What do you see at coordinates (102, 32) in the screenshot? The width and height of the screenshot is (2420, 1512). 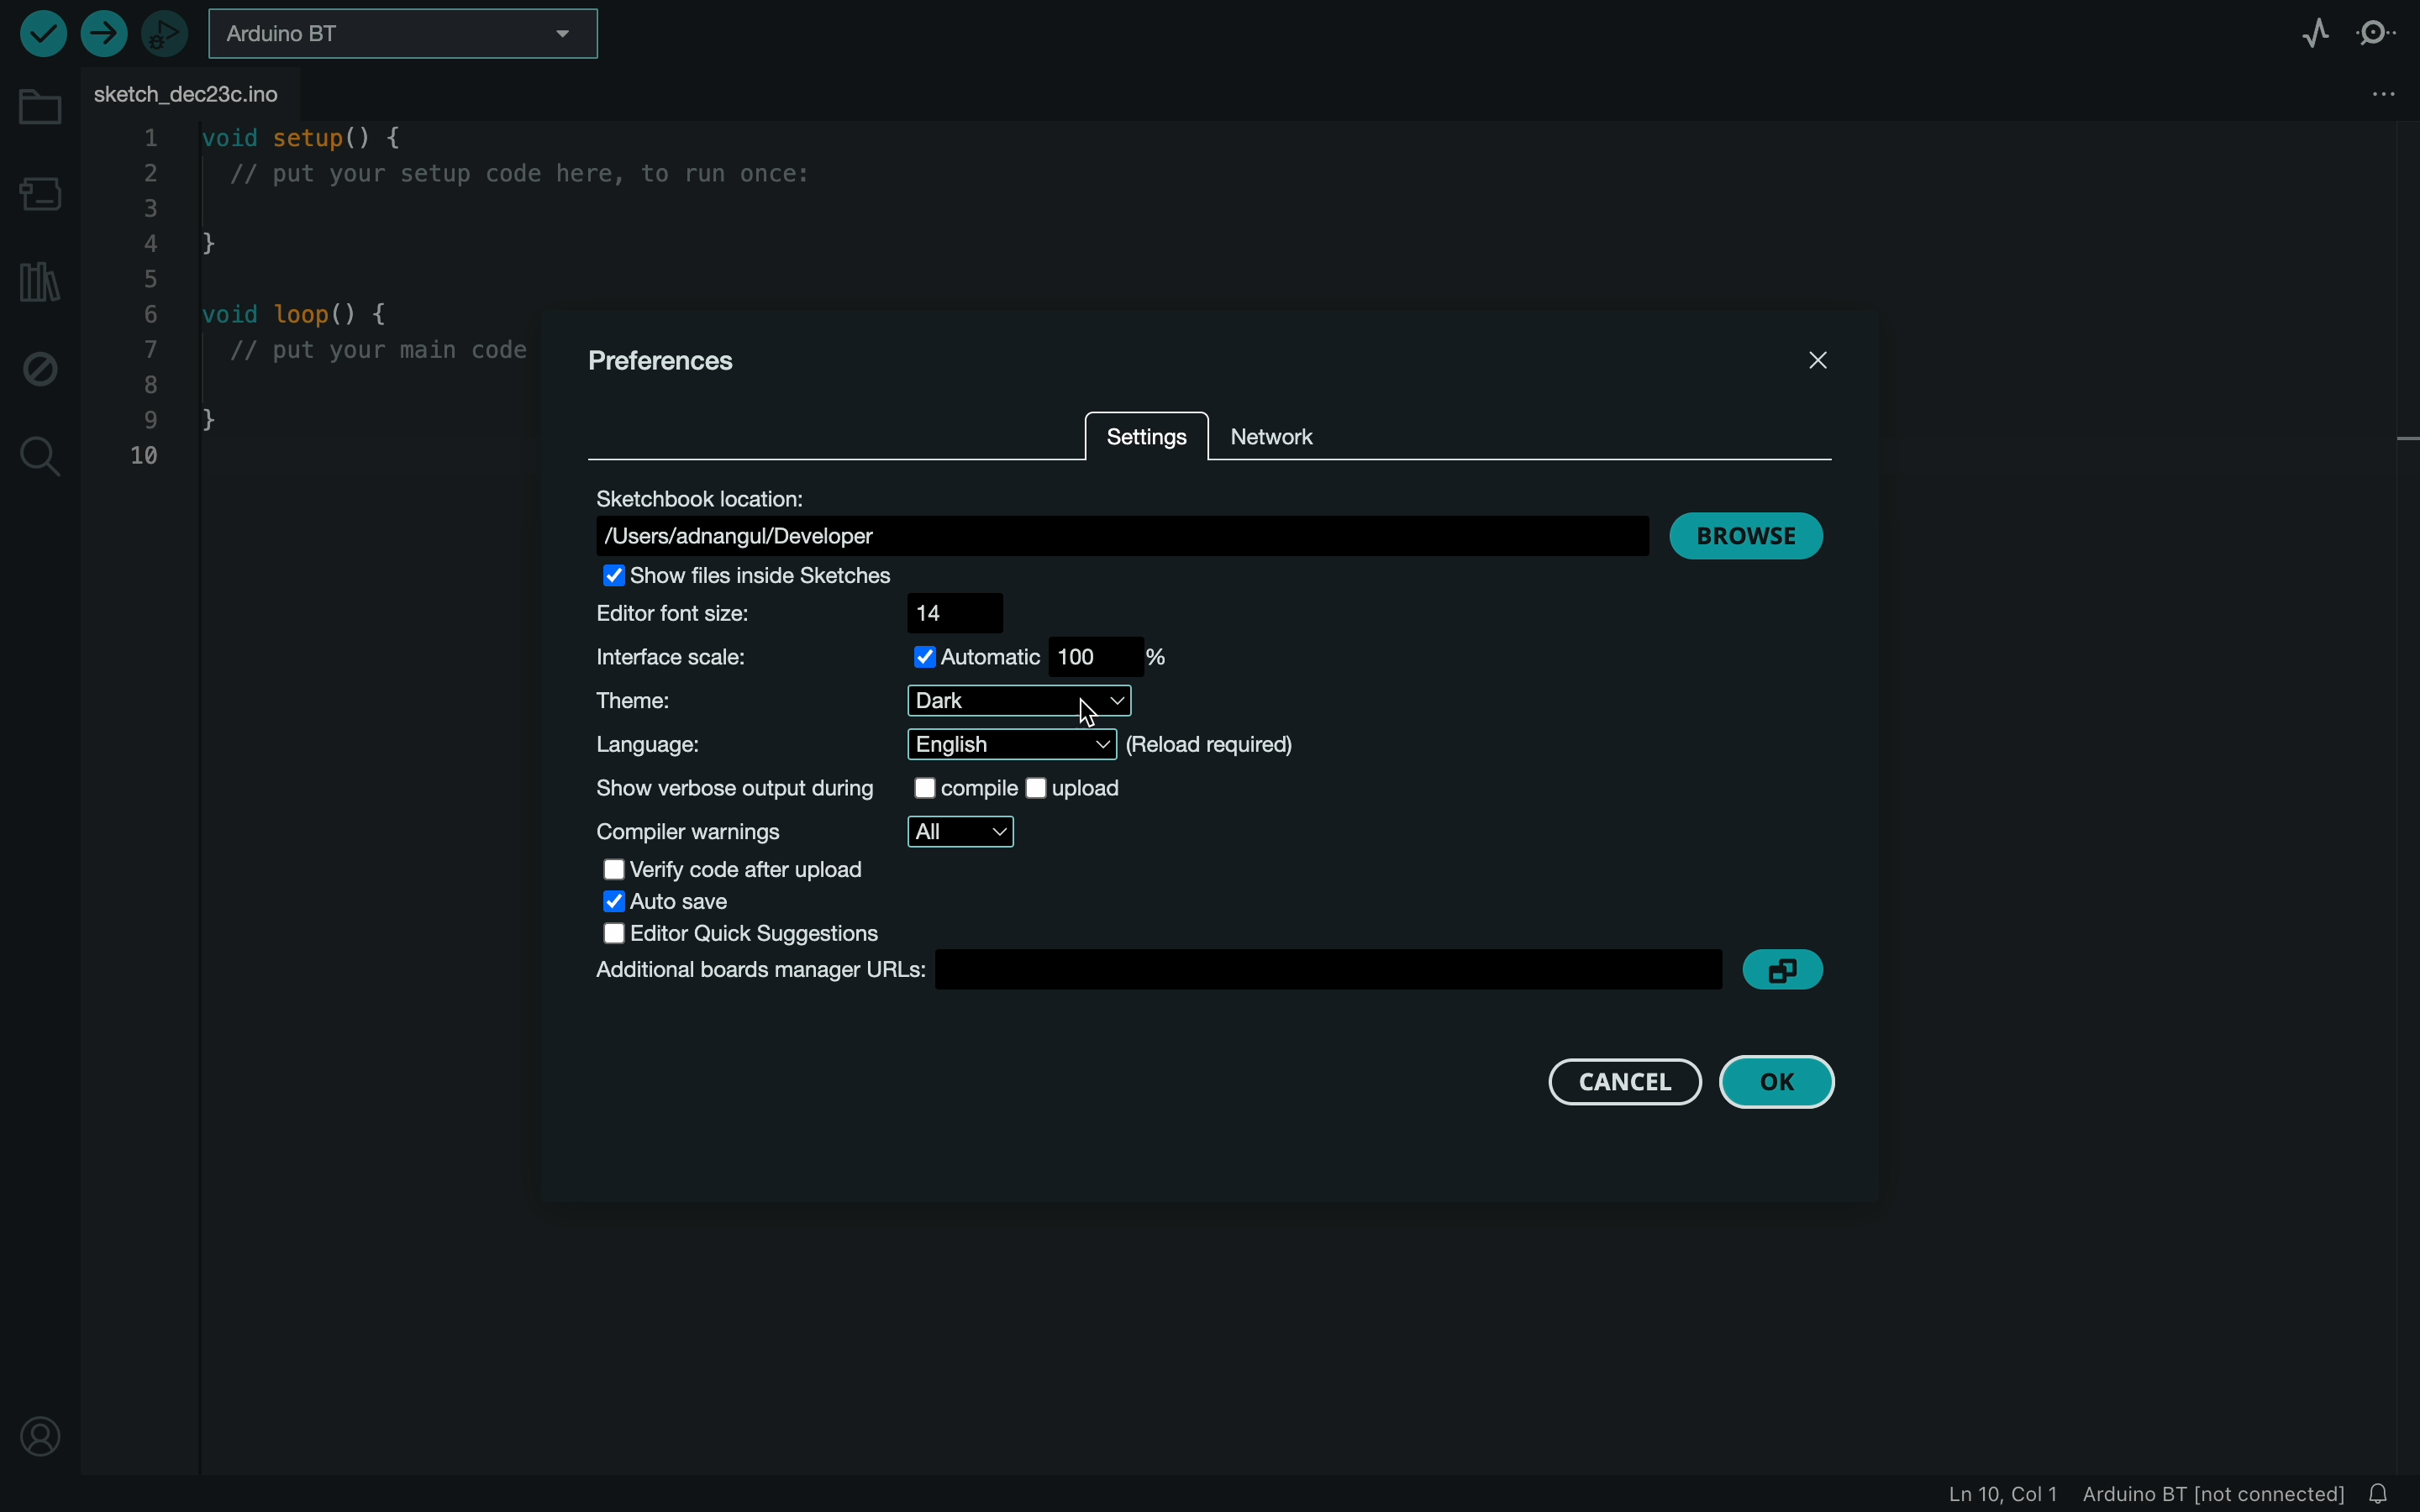 I see `upload` at bounding box center [102, 32].